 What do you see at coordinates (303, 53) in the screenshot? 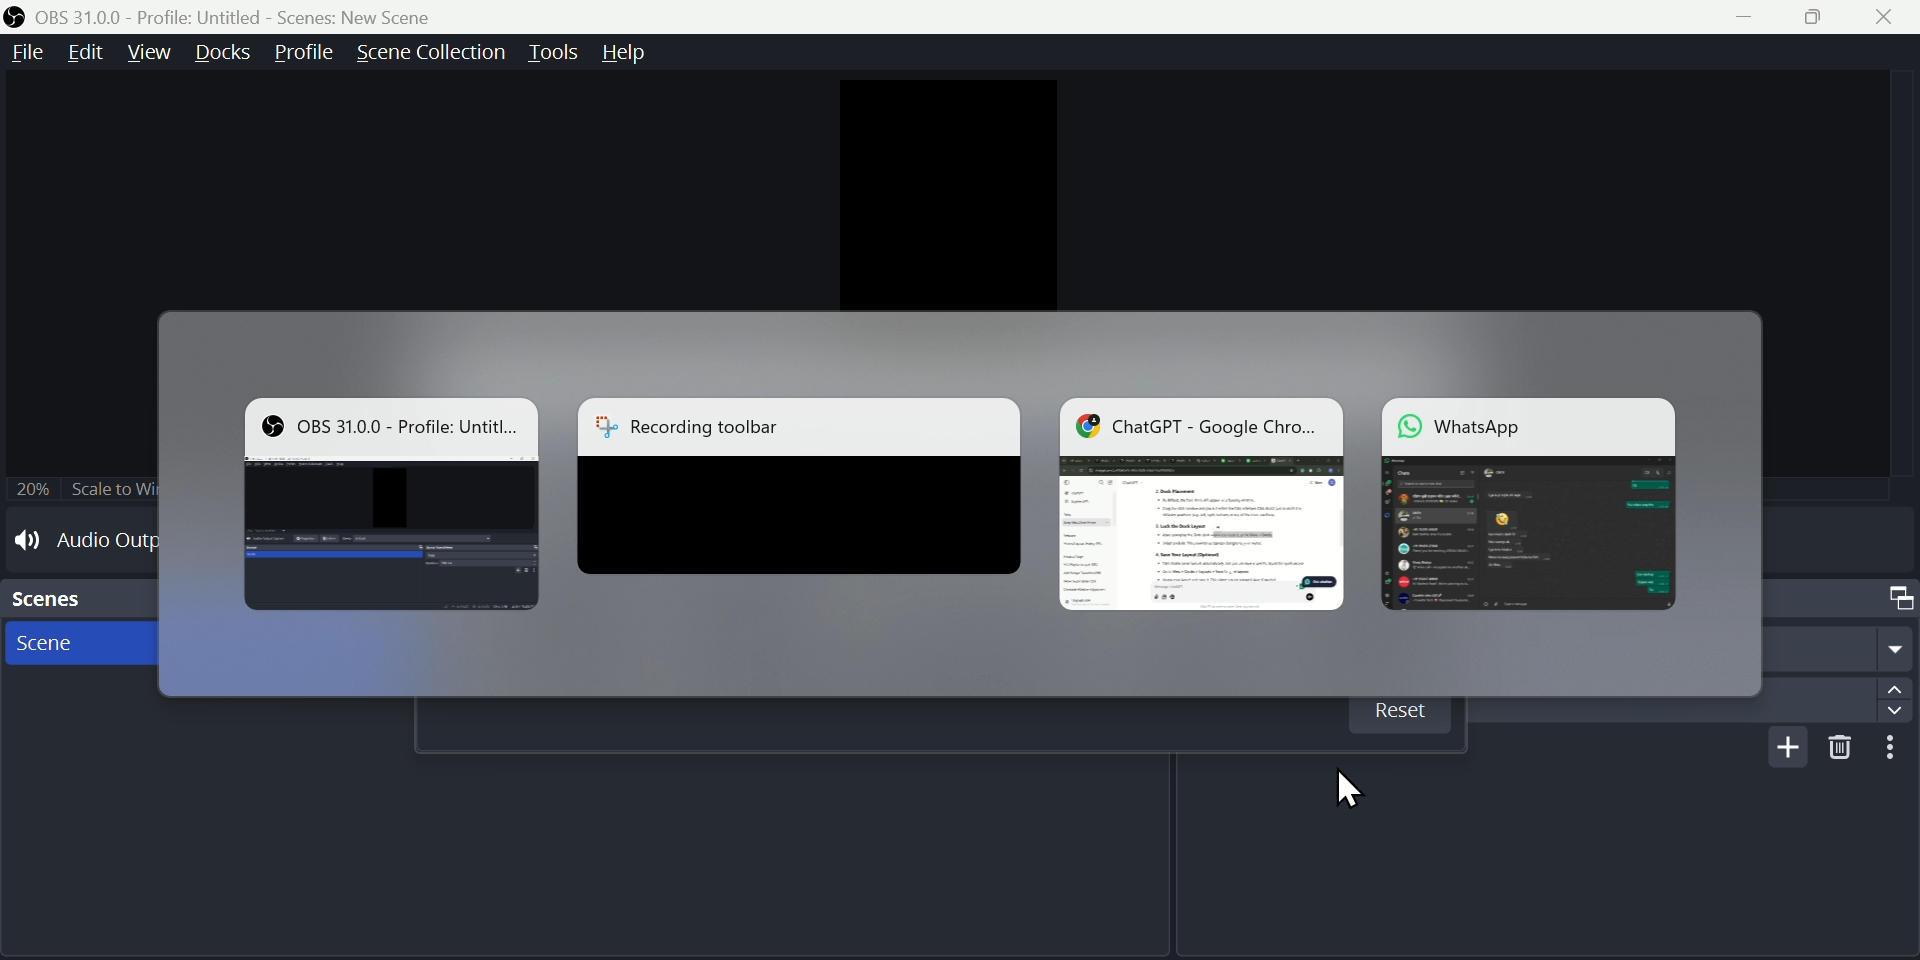
I see `Profile` at bounding box center [303, 53].